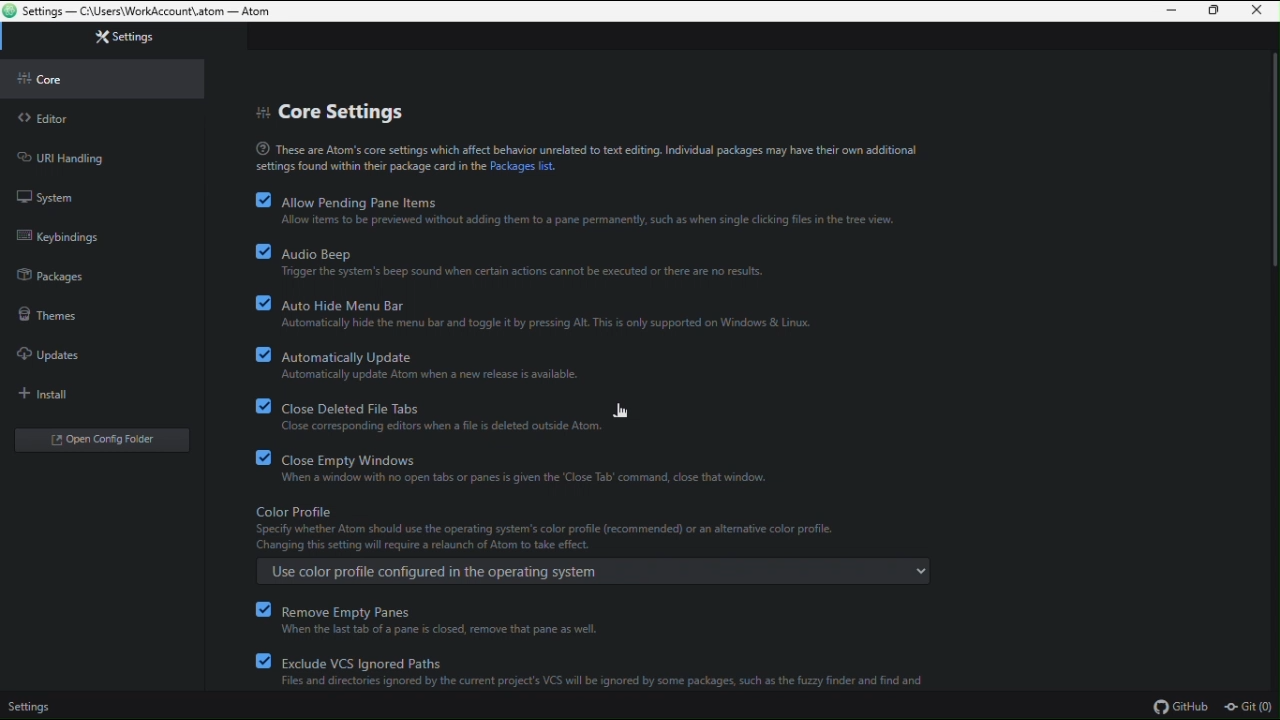  Describe the element at coordinates (596, 210) in the screenshot. I see `allow pending pane items` at that location.